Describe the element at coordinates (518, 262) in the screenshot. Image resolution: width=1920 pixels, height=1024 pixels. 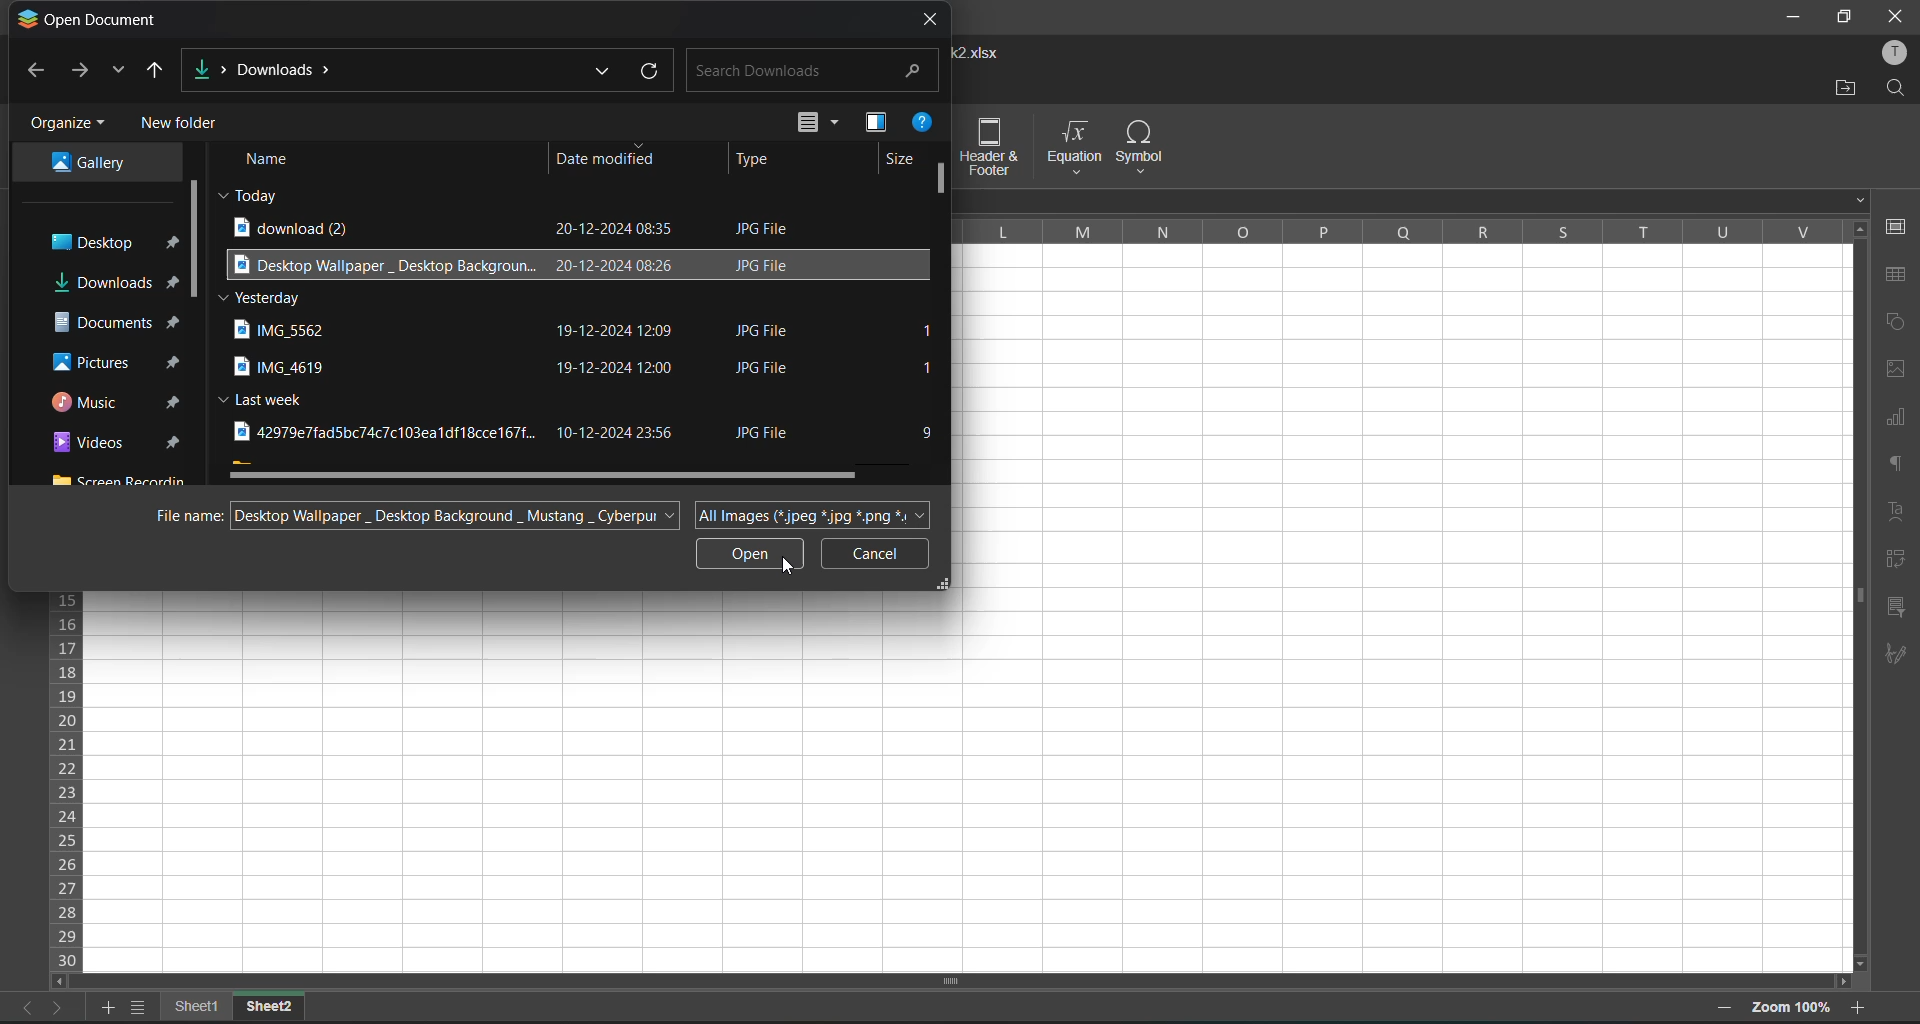
I see `Desktop Wallpaper Desktop Backgroun.. 20-12-2024 08:26 JPG File` at that location.